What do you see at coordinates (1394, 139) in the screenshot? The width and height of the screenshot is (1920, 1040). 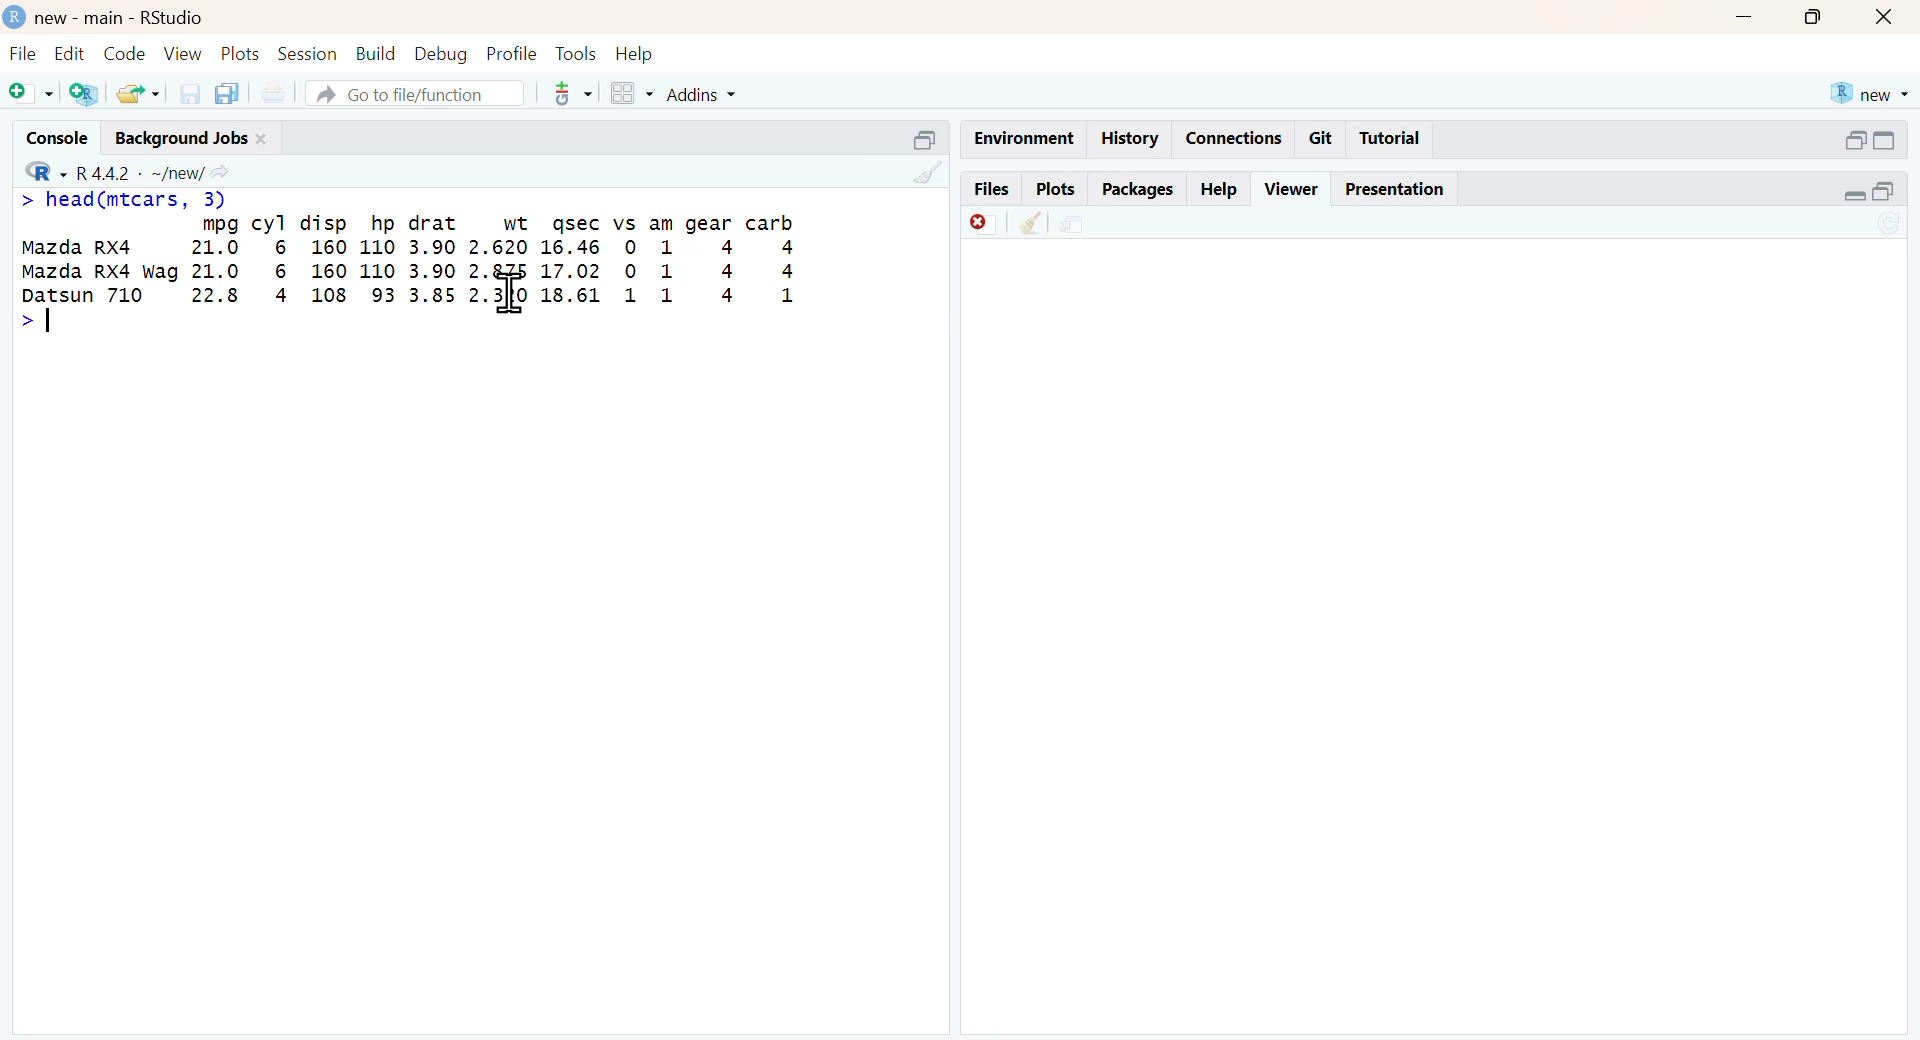 I see `Tutorial` at bounding box center [1394, 139].